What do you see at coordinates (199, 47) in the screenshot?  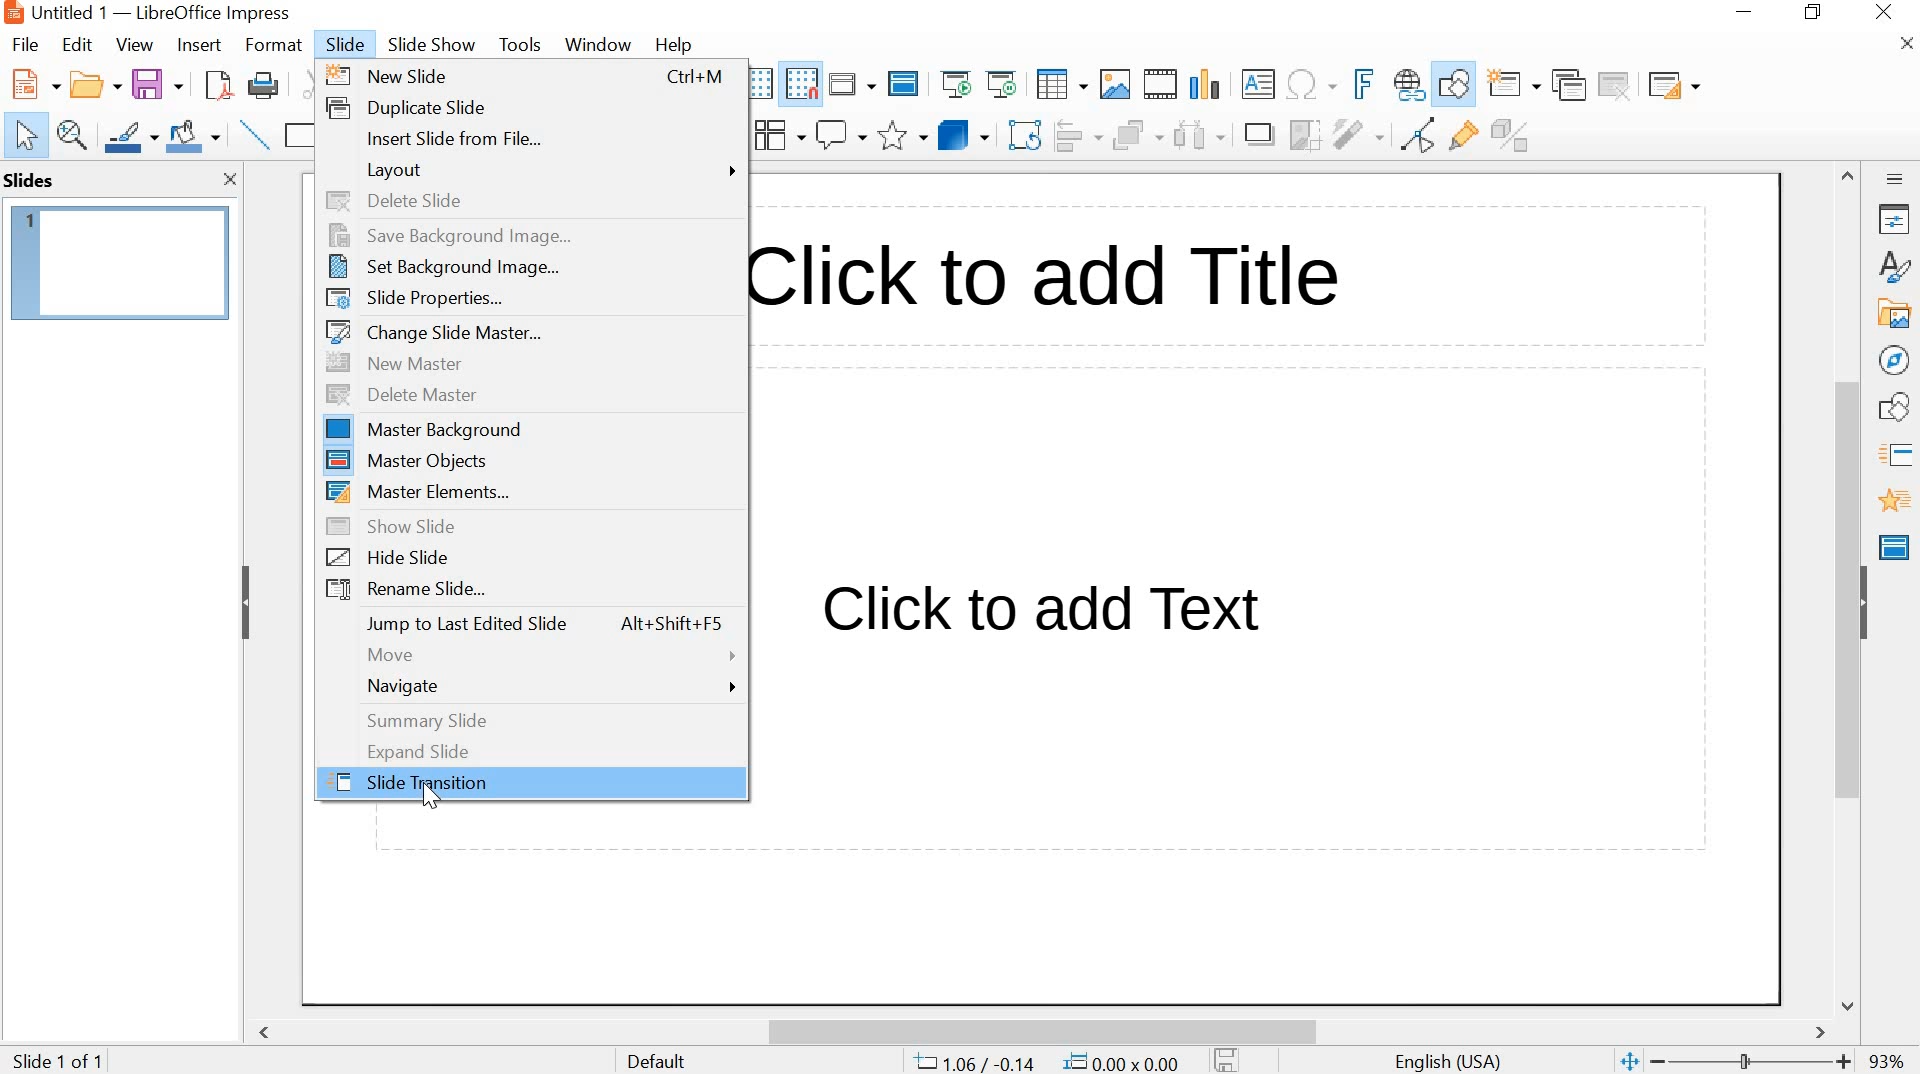 I see `INSERT` at bounding box center [199, 47].